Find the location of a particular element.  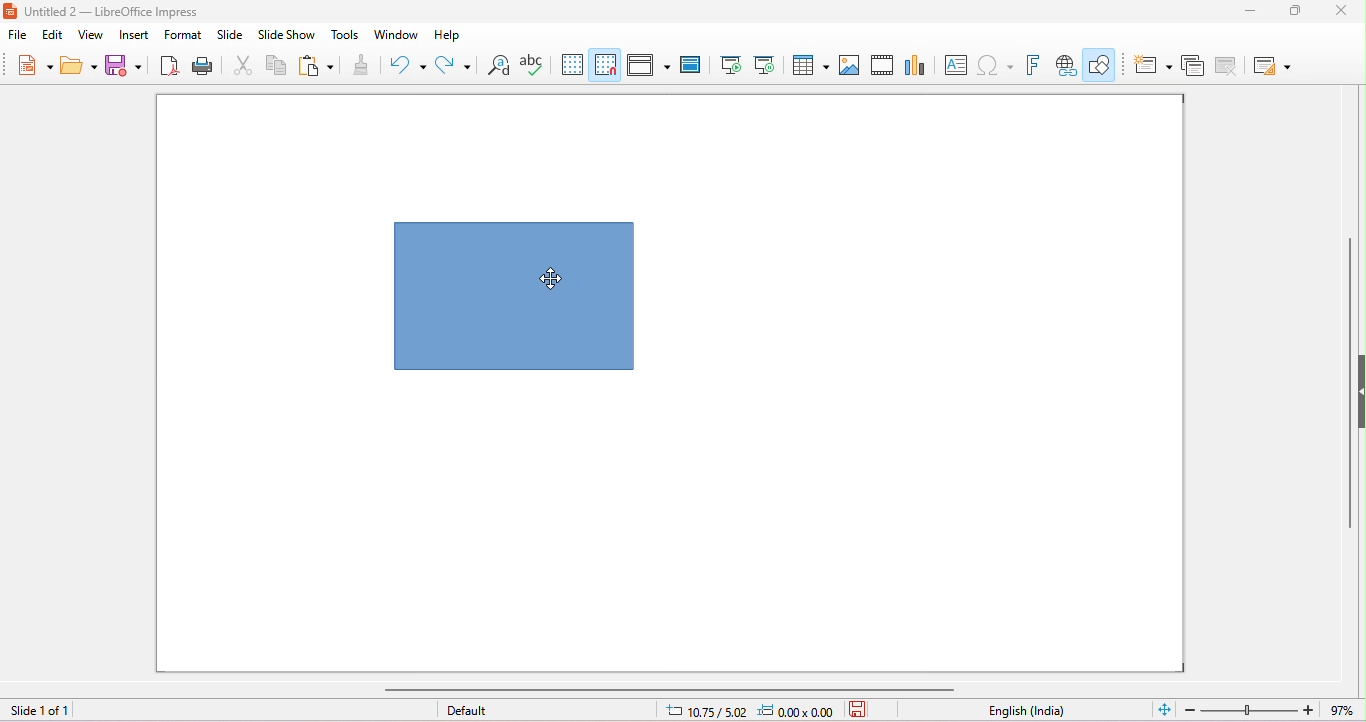

clone is located at coordinates (362, 63).